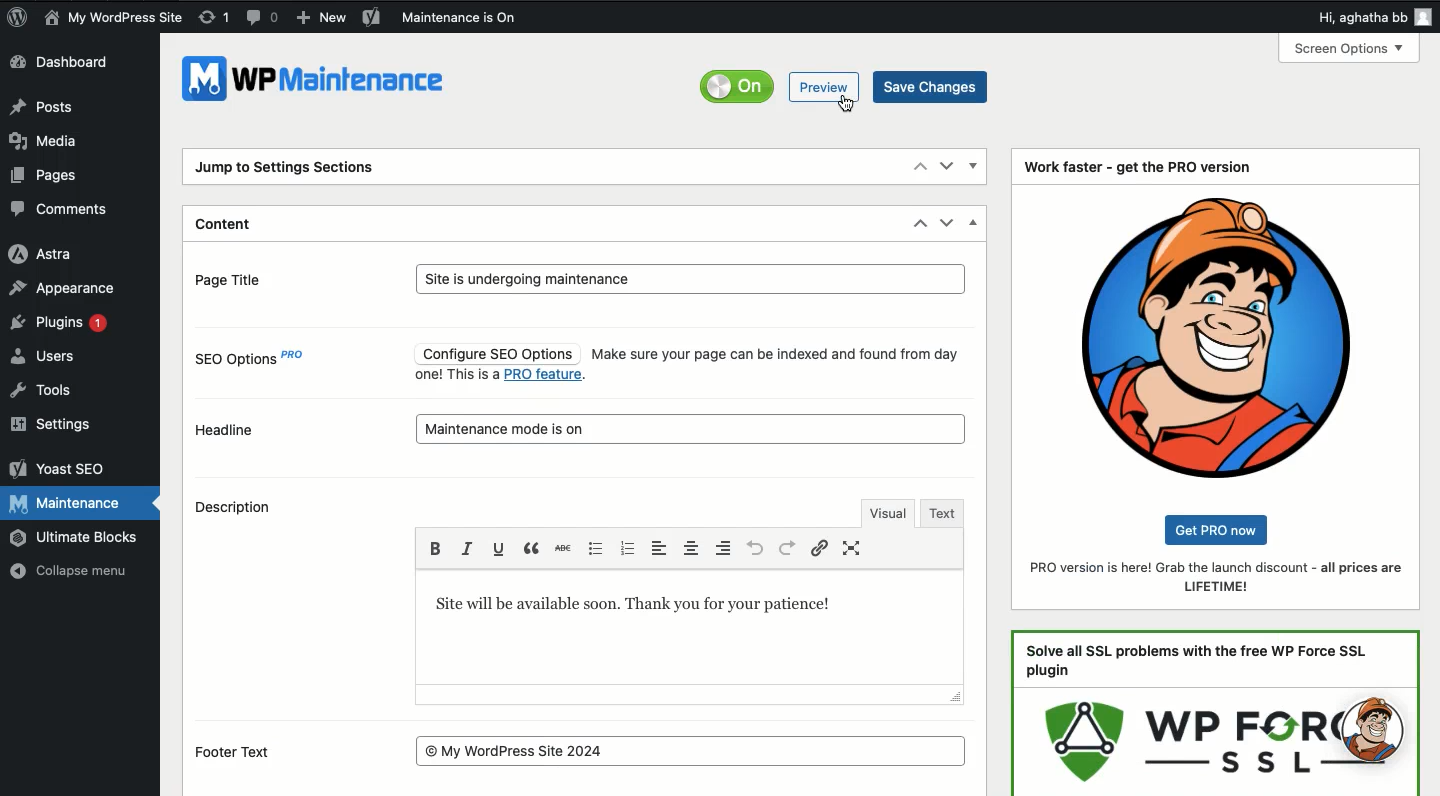 The width and height of the screenshot is (1440, 796). I want to click on Move up down, so click(934, 165).